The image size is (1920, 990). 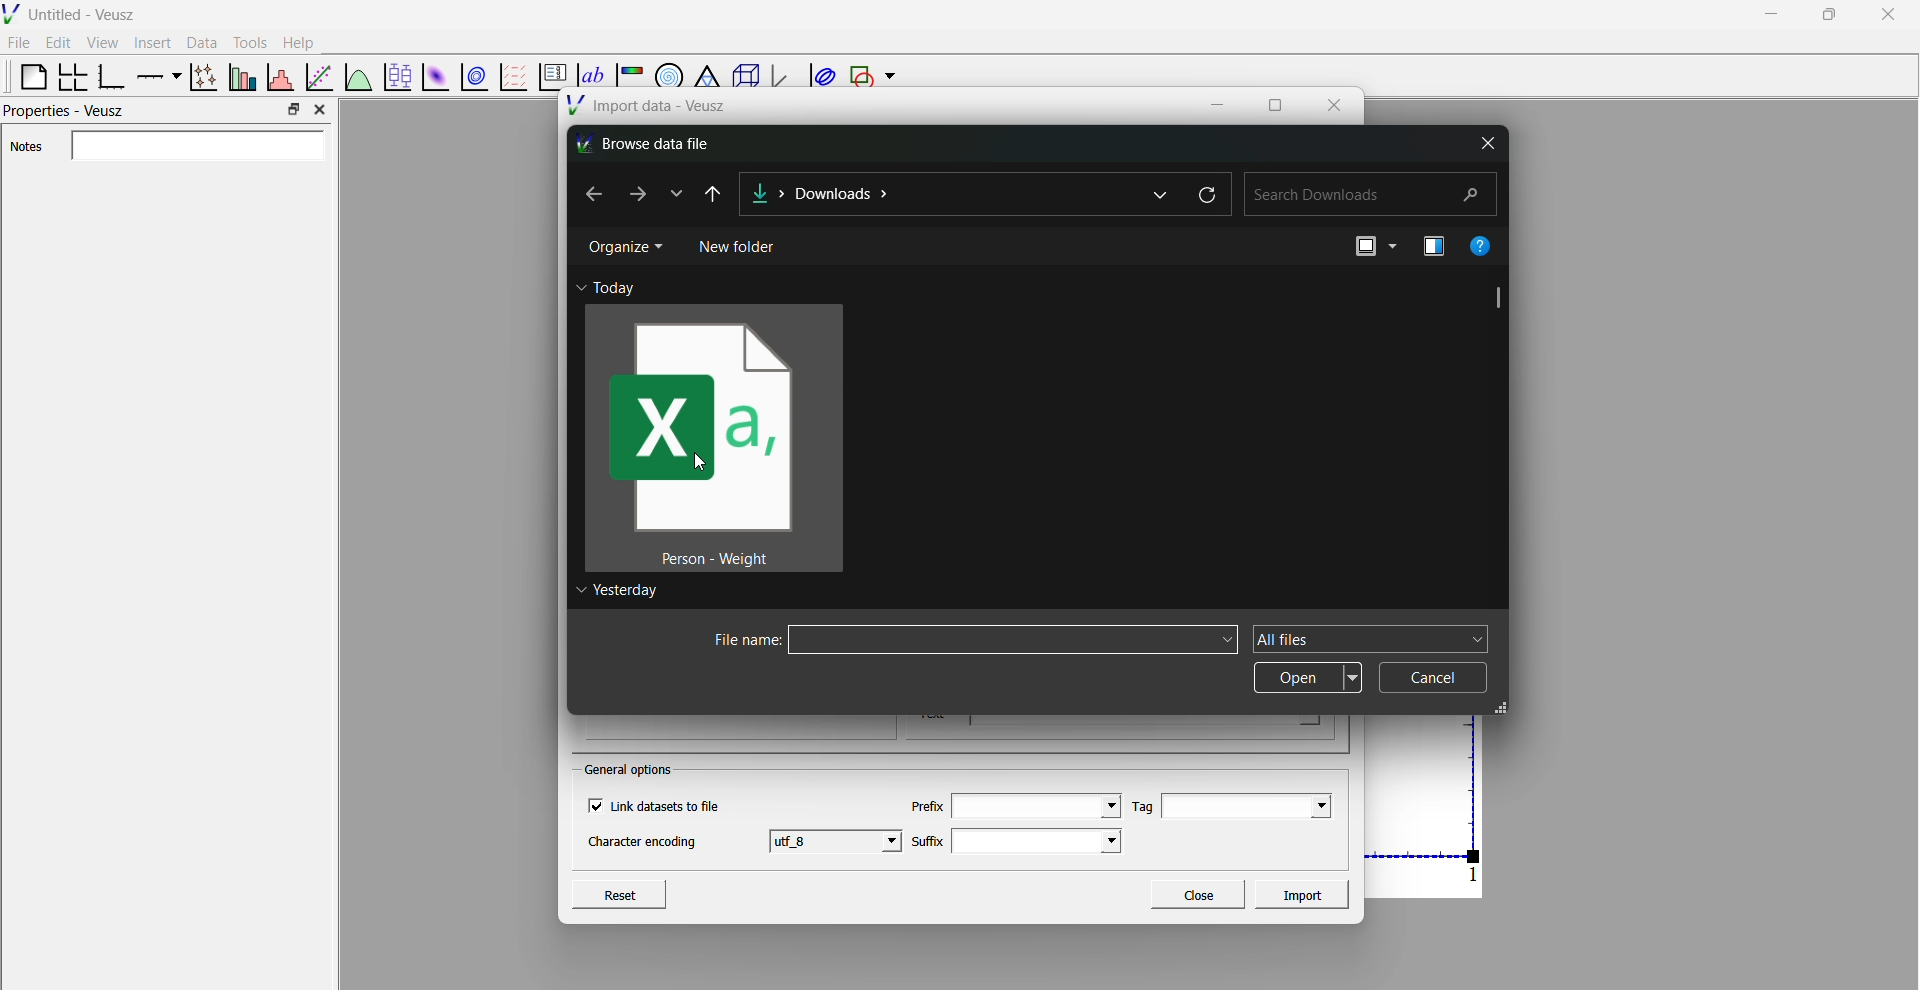 What do you see at coordinates (1047, 841) in the screenshot?
I see `suffix dropdown` at bounding box center [1047, 841].